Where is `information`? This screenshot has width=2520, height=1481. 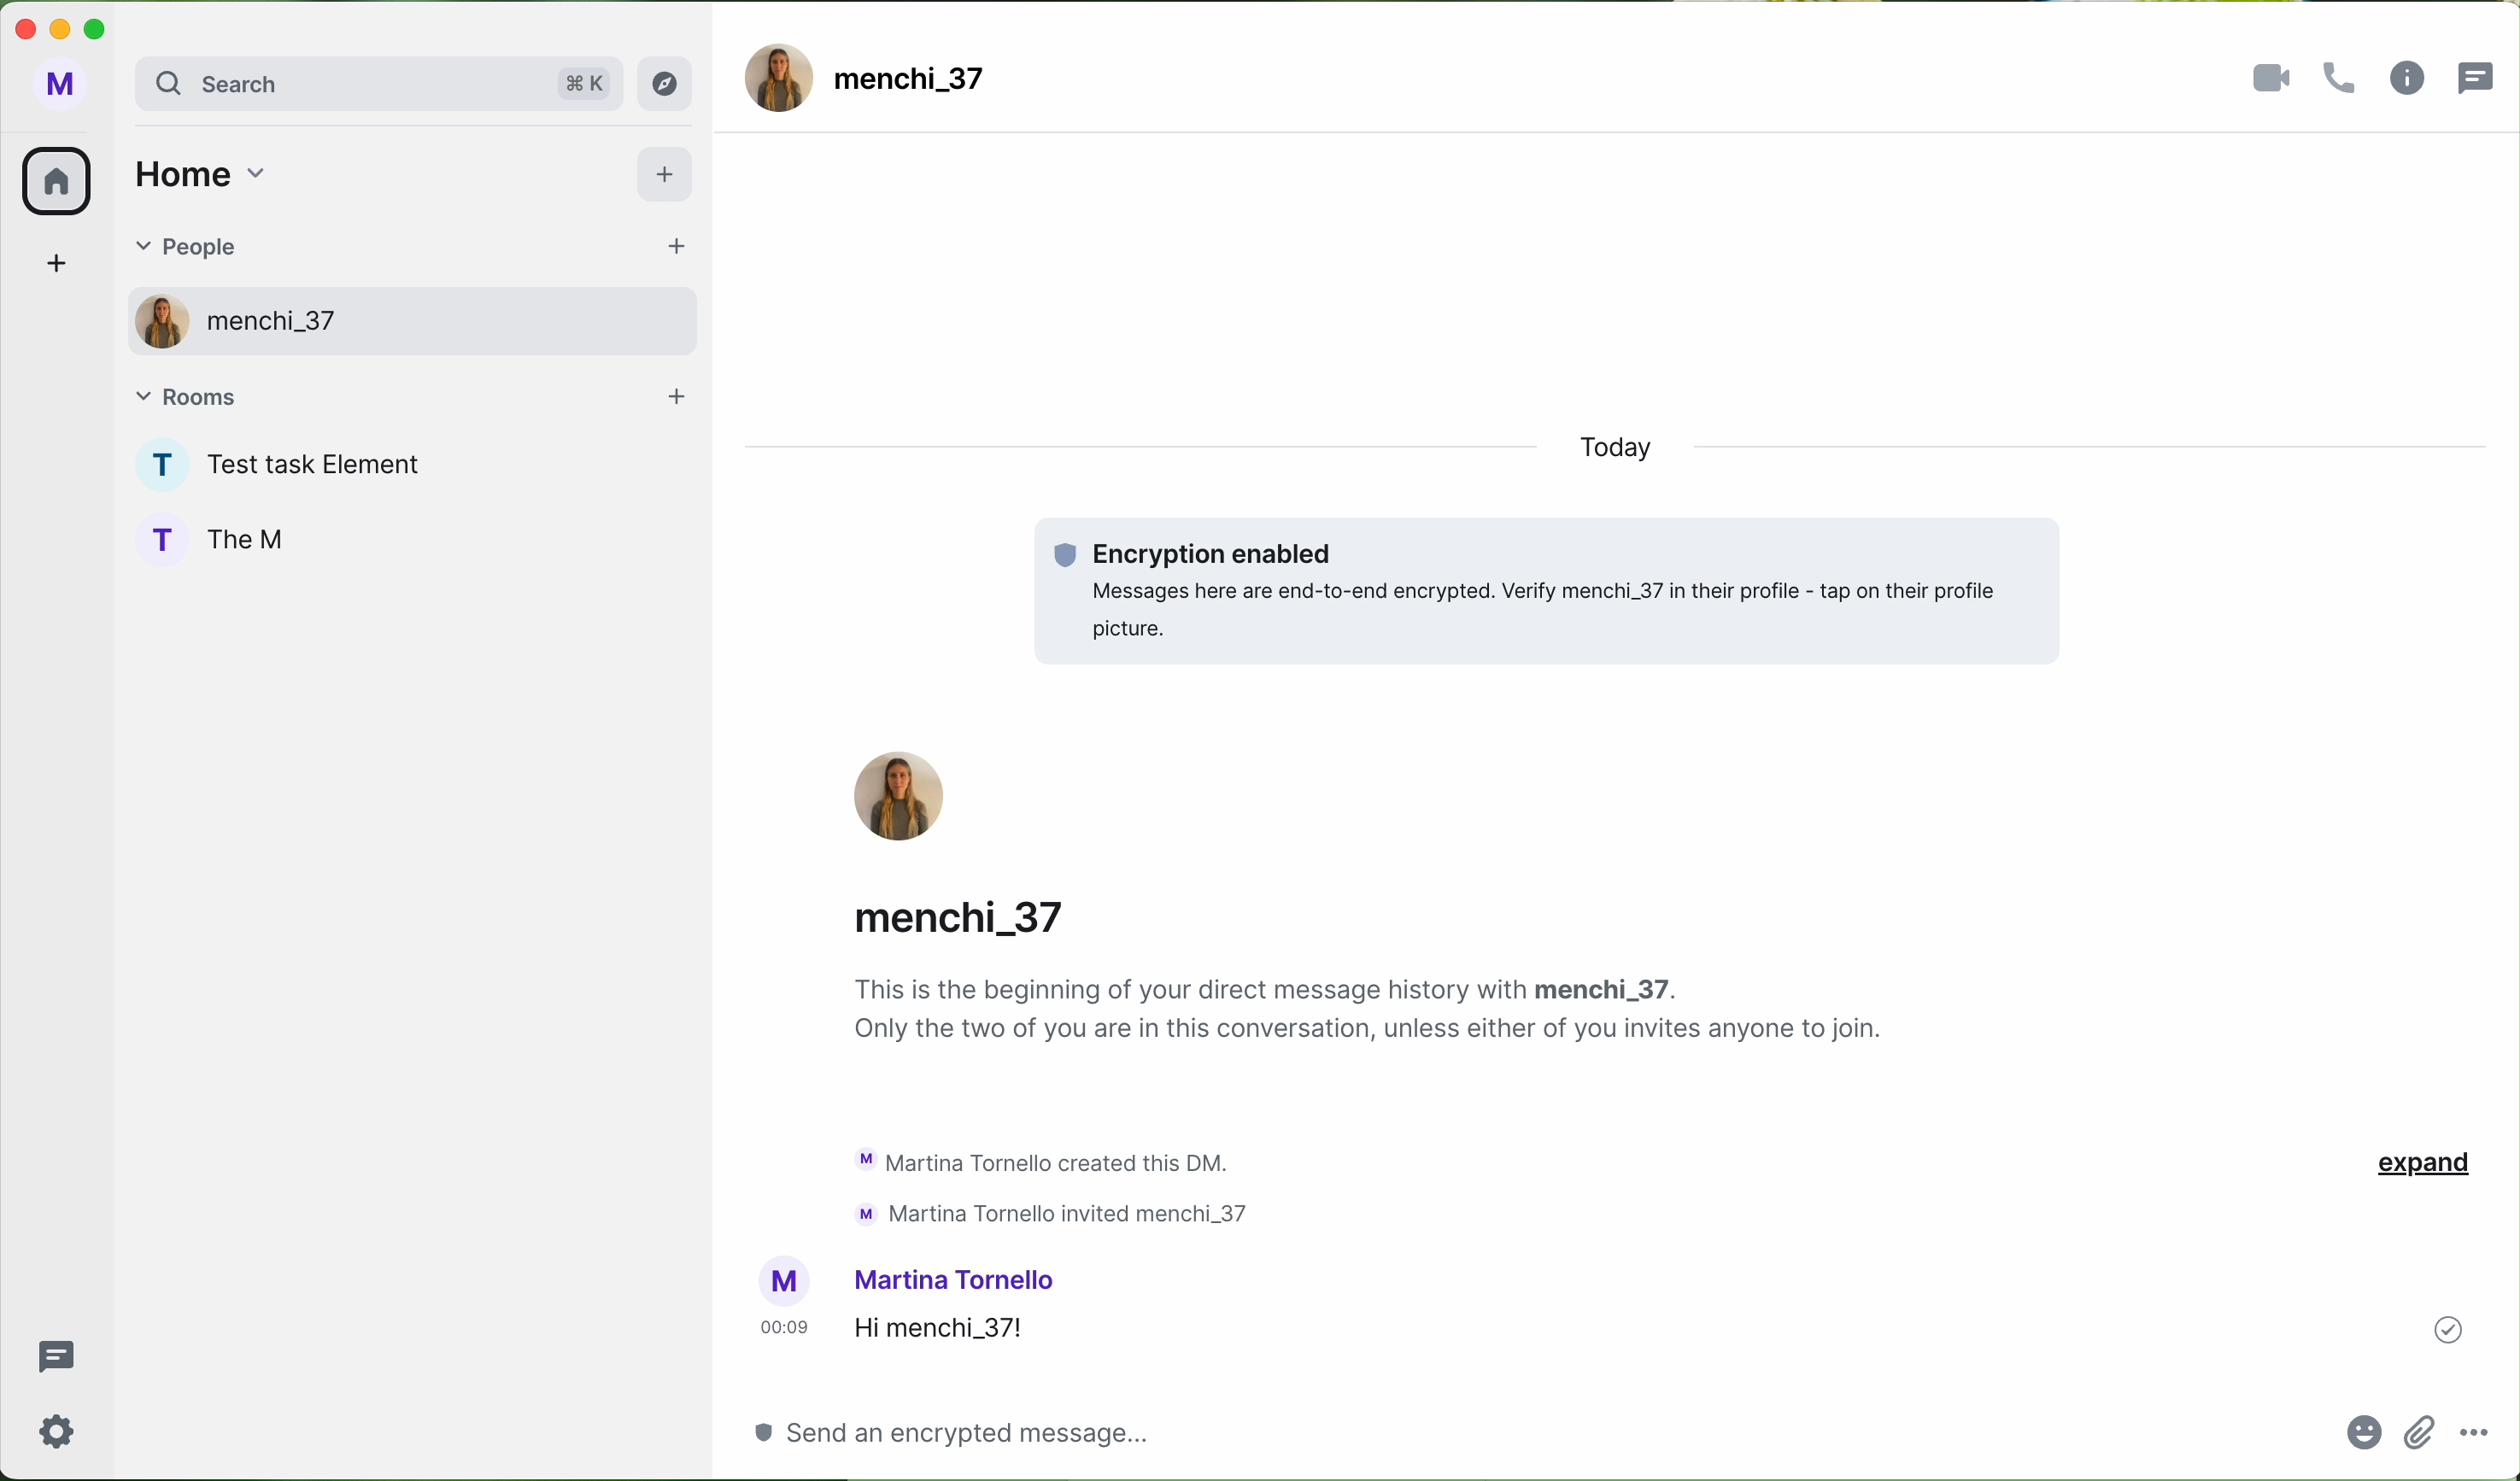 information is located at coordinates (2408, 79).